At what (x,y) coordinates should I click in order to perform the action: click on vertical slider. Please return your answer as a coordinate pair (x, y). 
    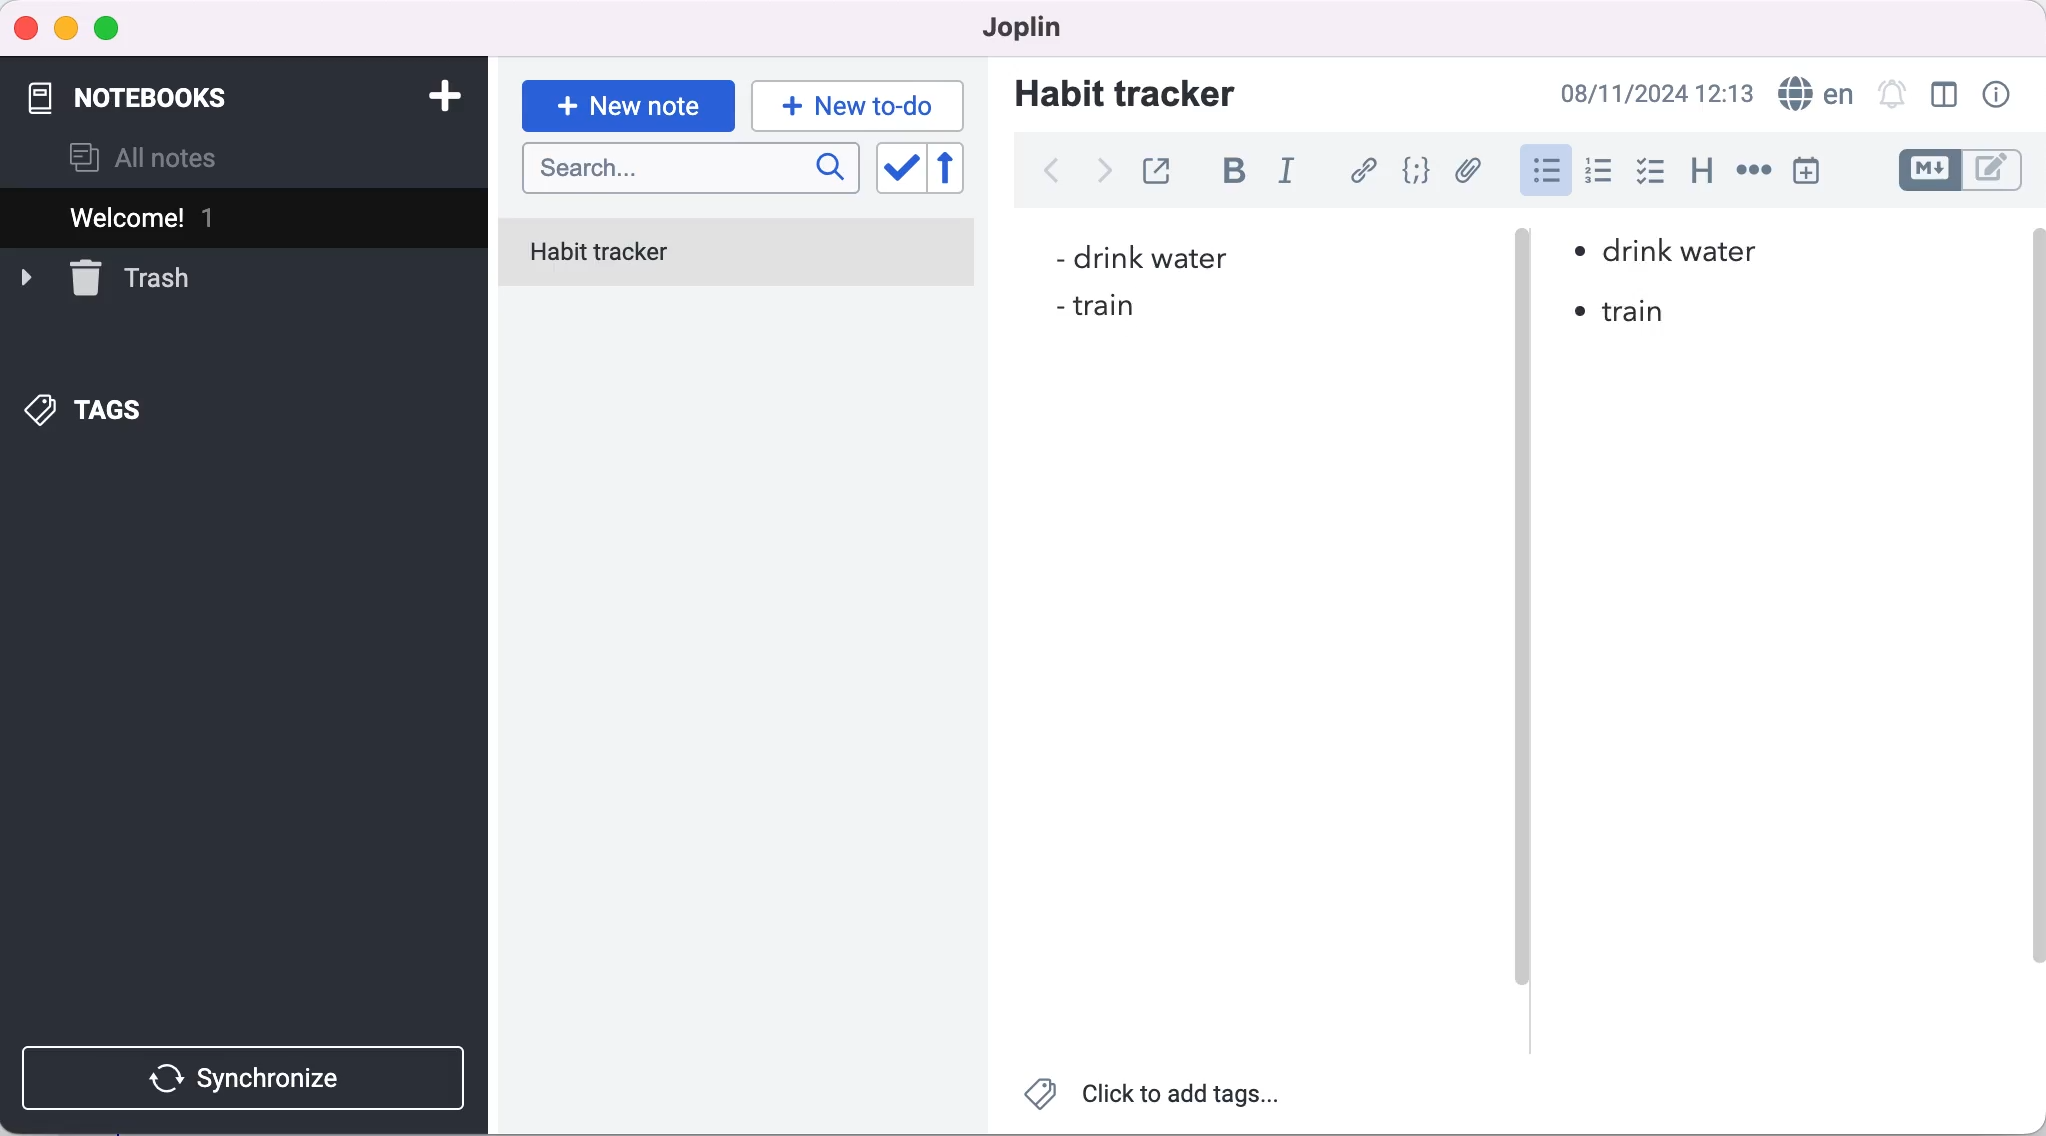
    Looking at the image, I should click on (1522, 630).